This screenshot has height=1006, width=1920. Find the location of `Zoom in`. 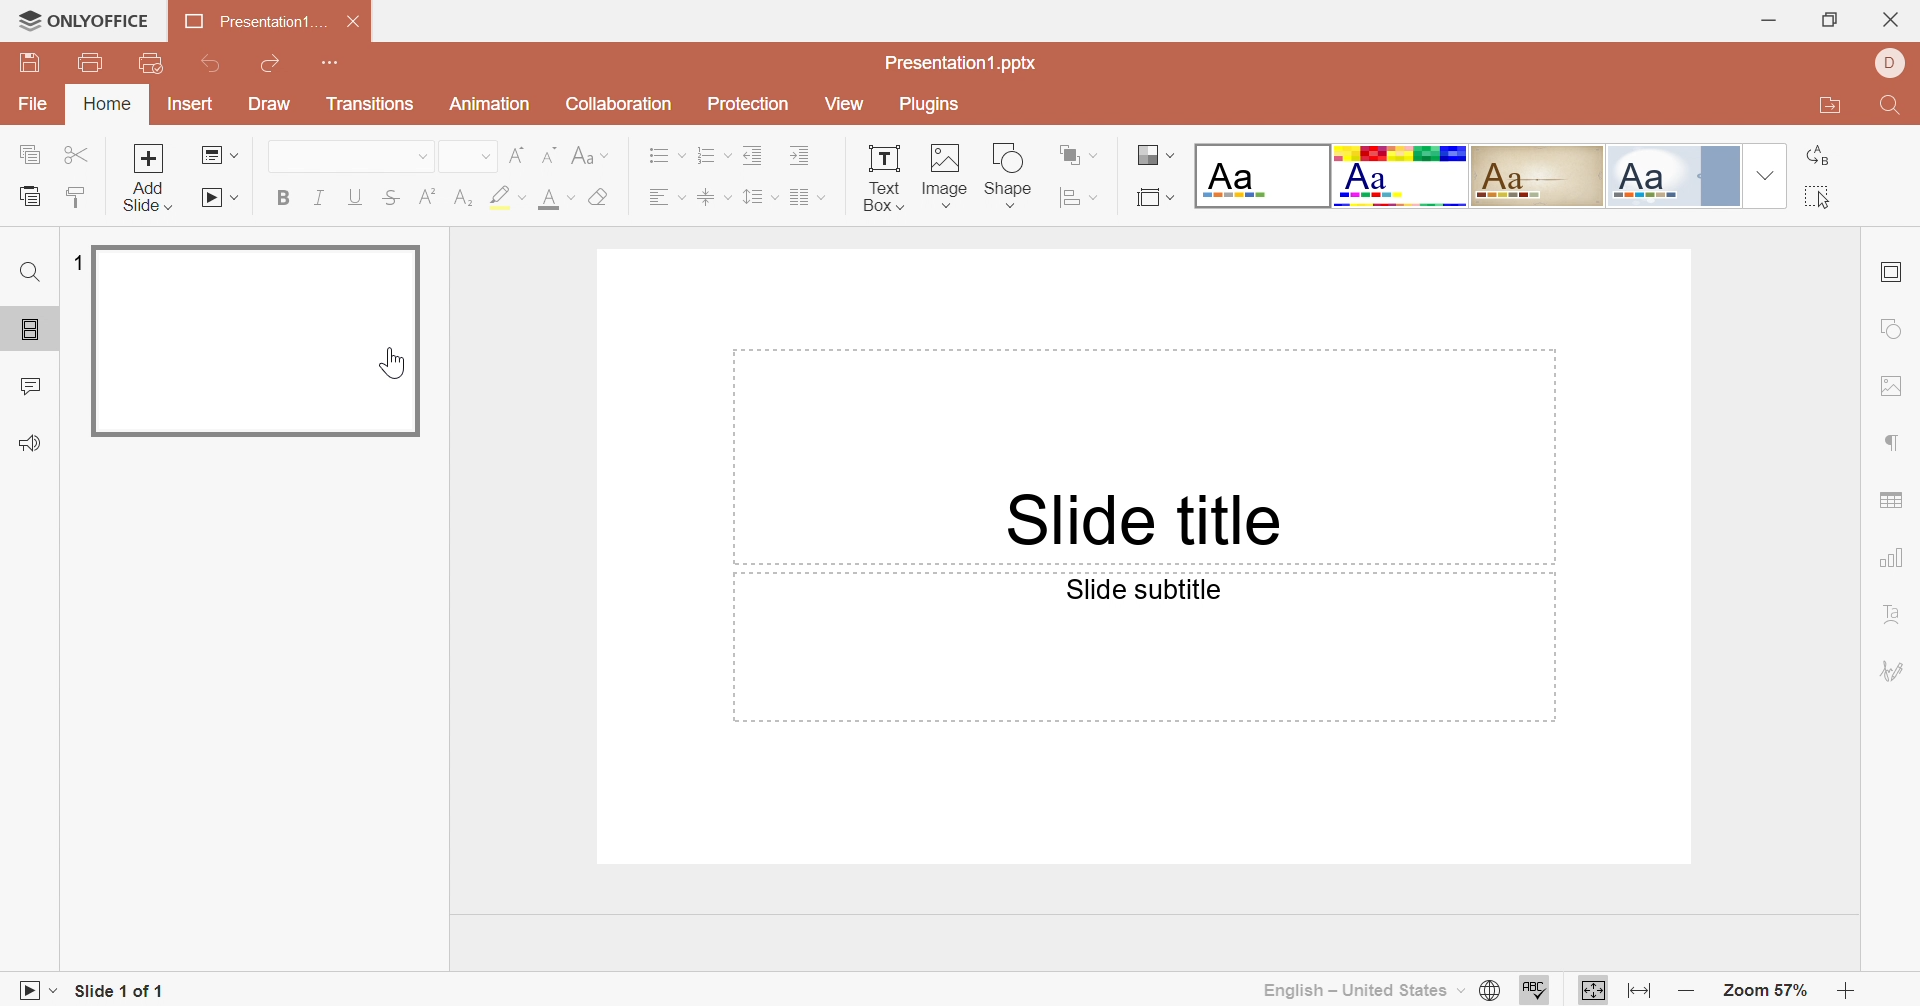

Zoom in is located at coordinates (1846, 989).